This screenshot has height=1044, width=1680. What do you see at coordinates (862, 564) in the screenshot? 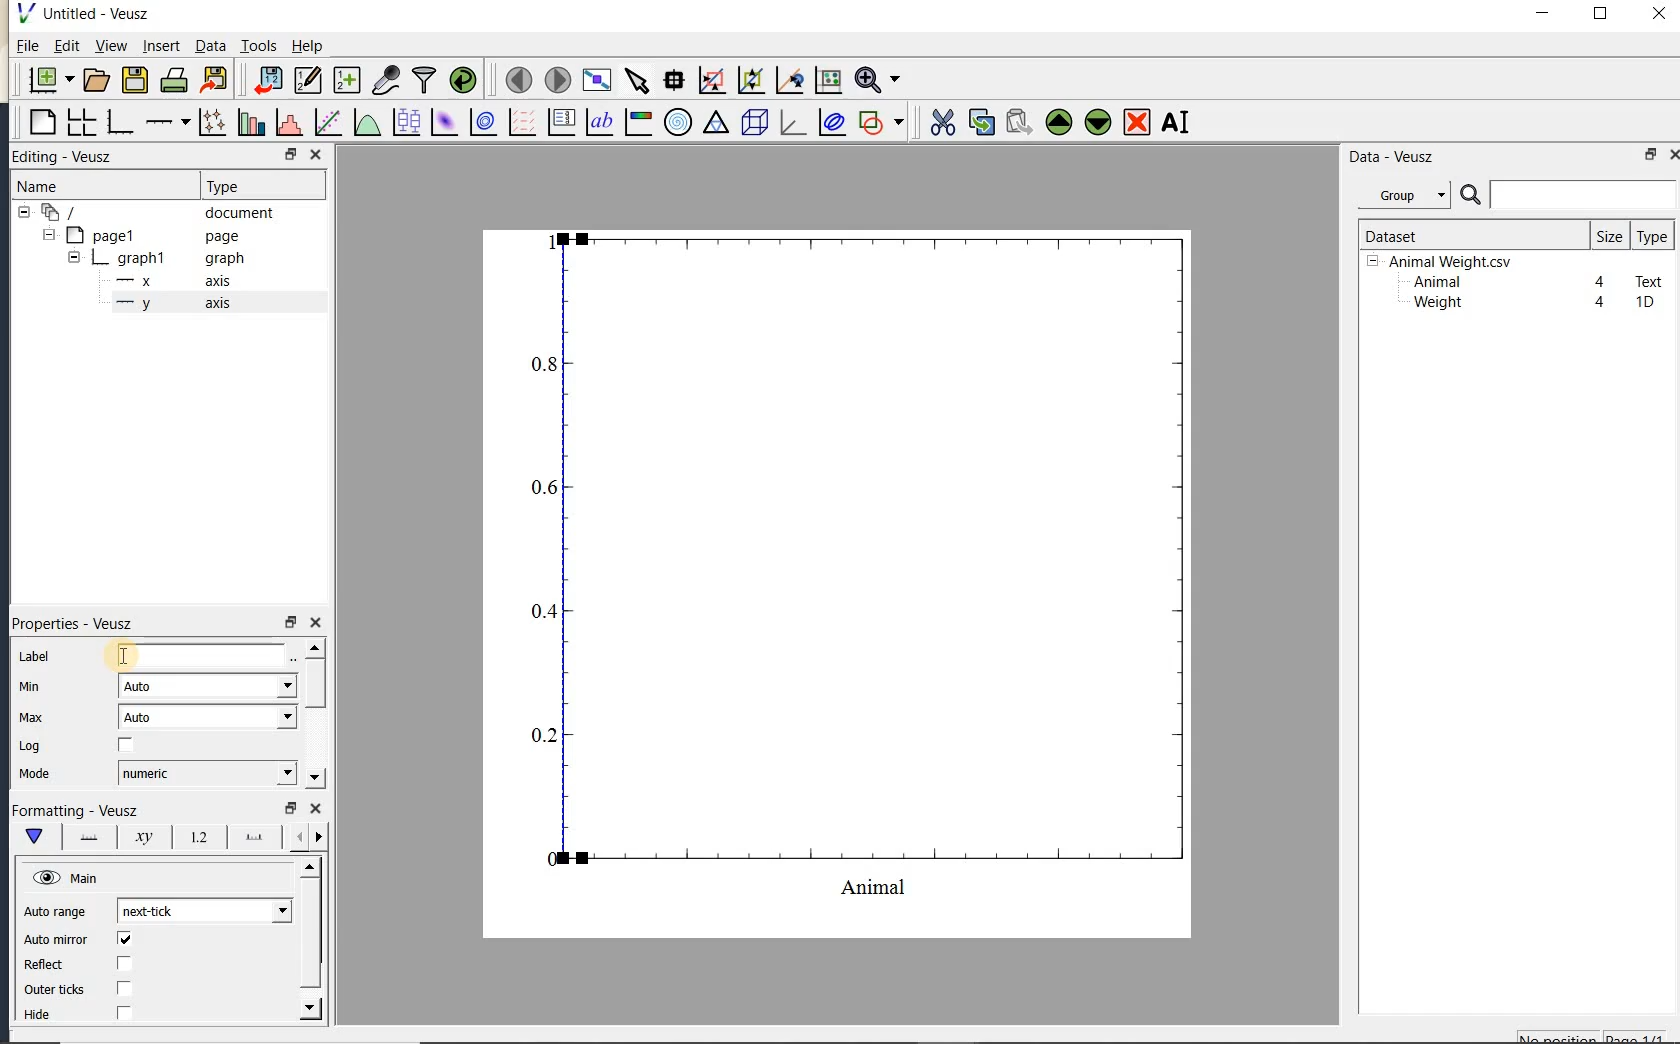
I see `graph` at bounding box center [862, 564].